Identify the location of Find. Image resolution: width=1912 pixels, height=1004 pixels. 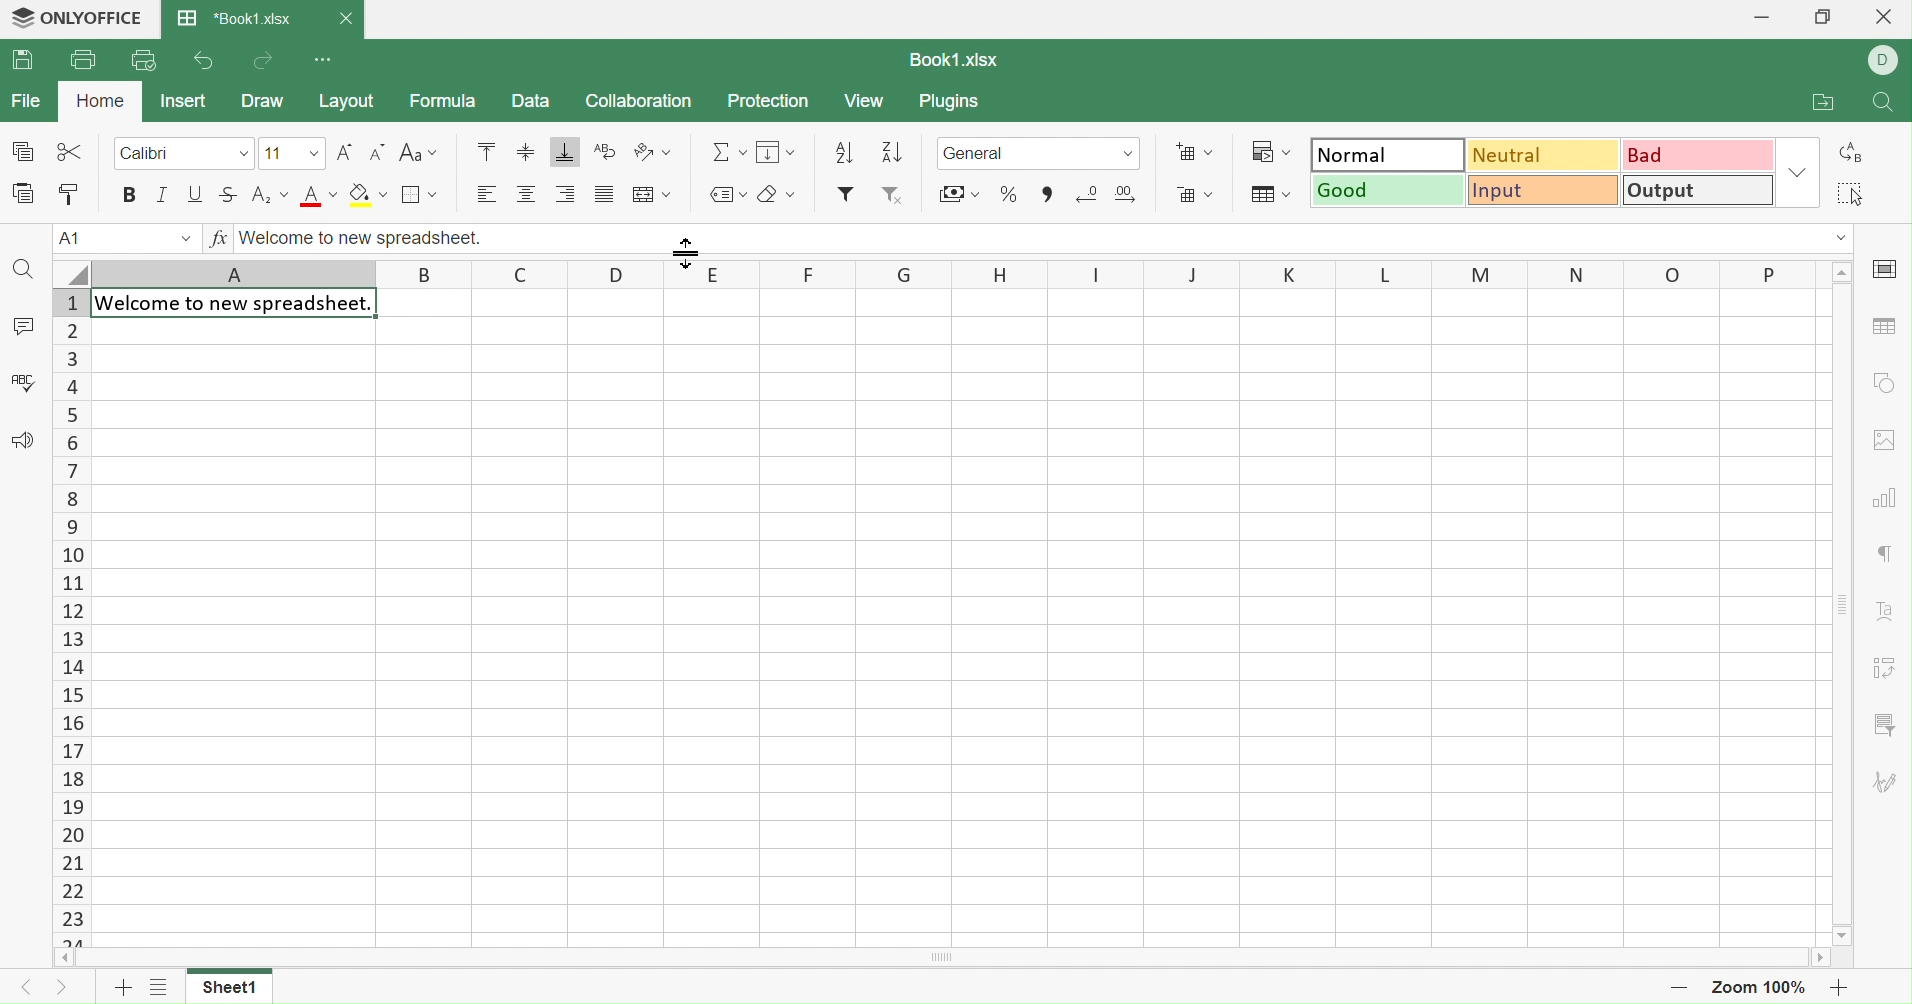
(22, 269).